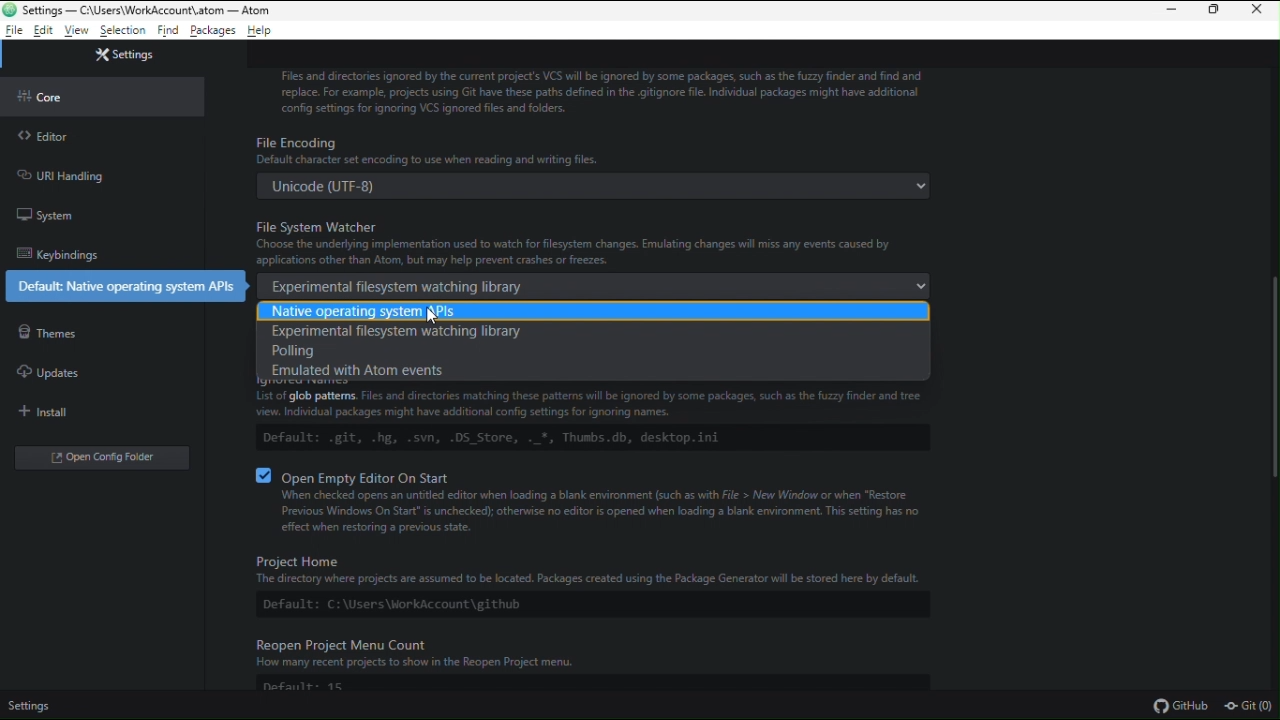 The image size is (1280, 720). What do you see at coordinates (1261, 12) in the screenshot?
I see `Close` at bounding box center [1261, 12].